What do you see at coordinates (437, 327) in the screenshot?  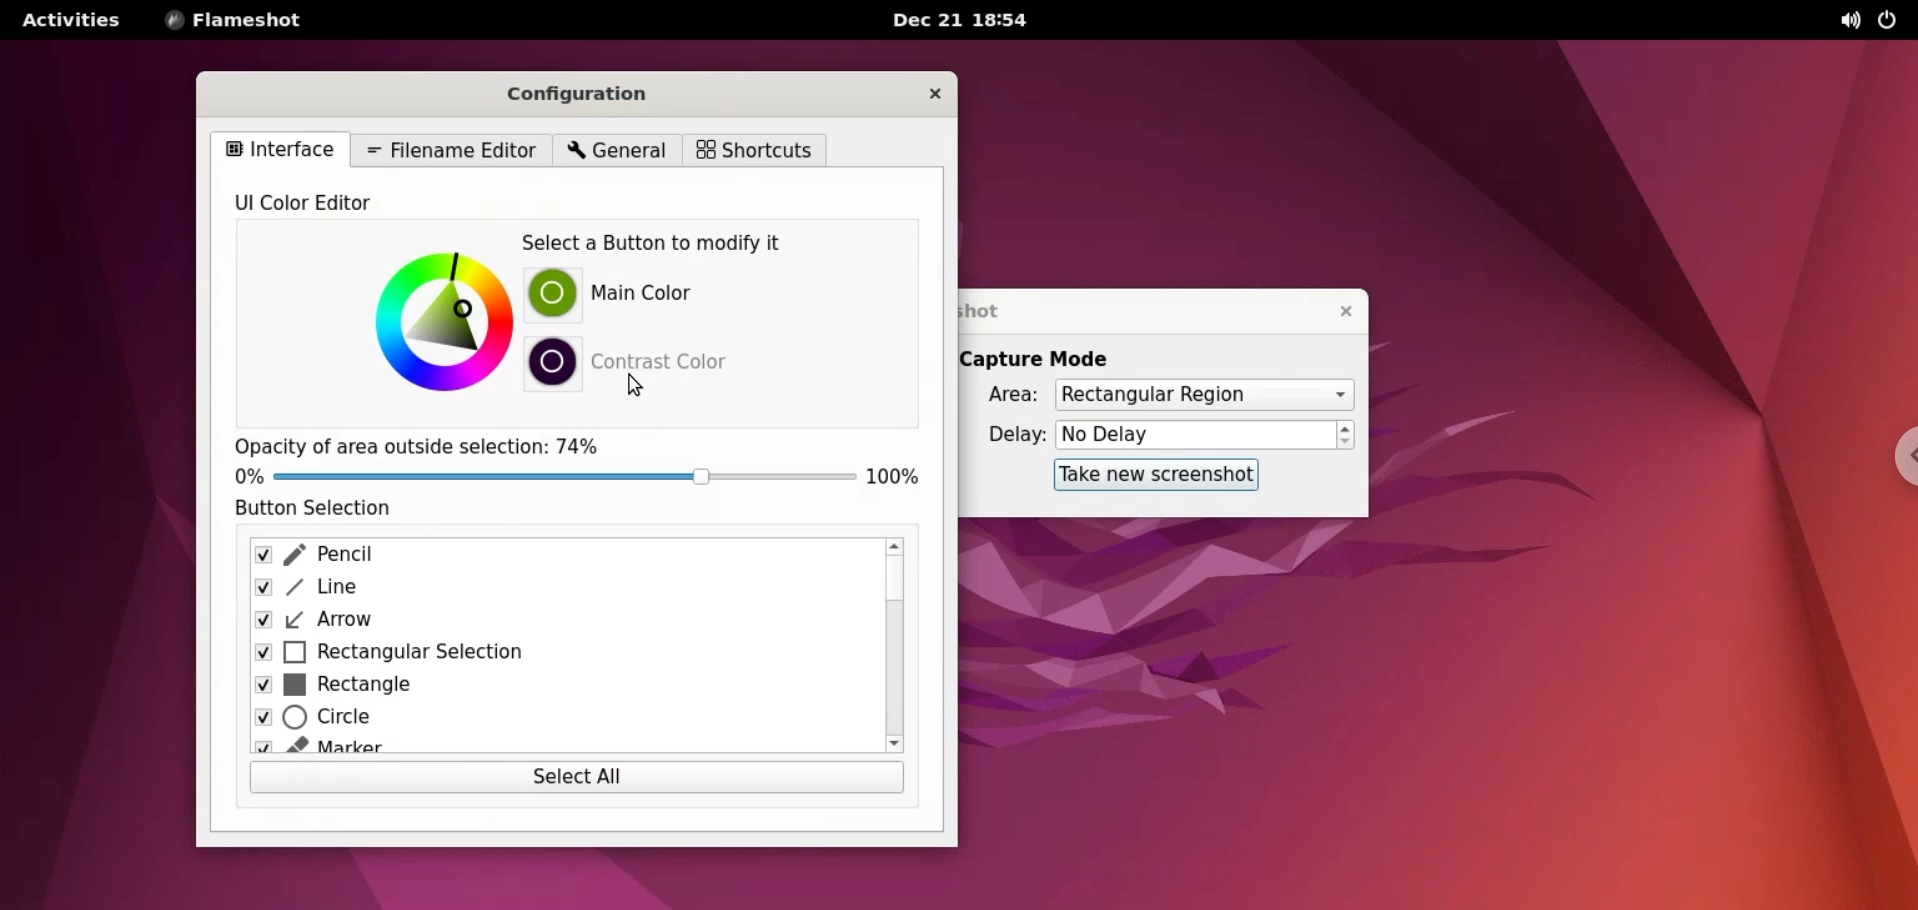 I see `color picker` at bounding box center [437, 327].